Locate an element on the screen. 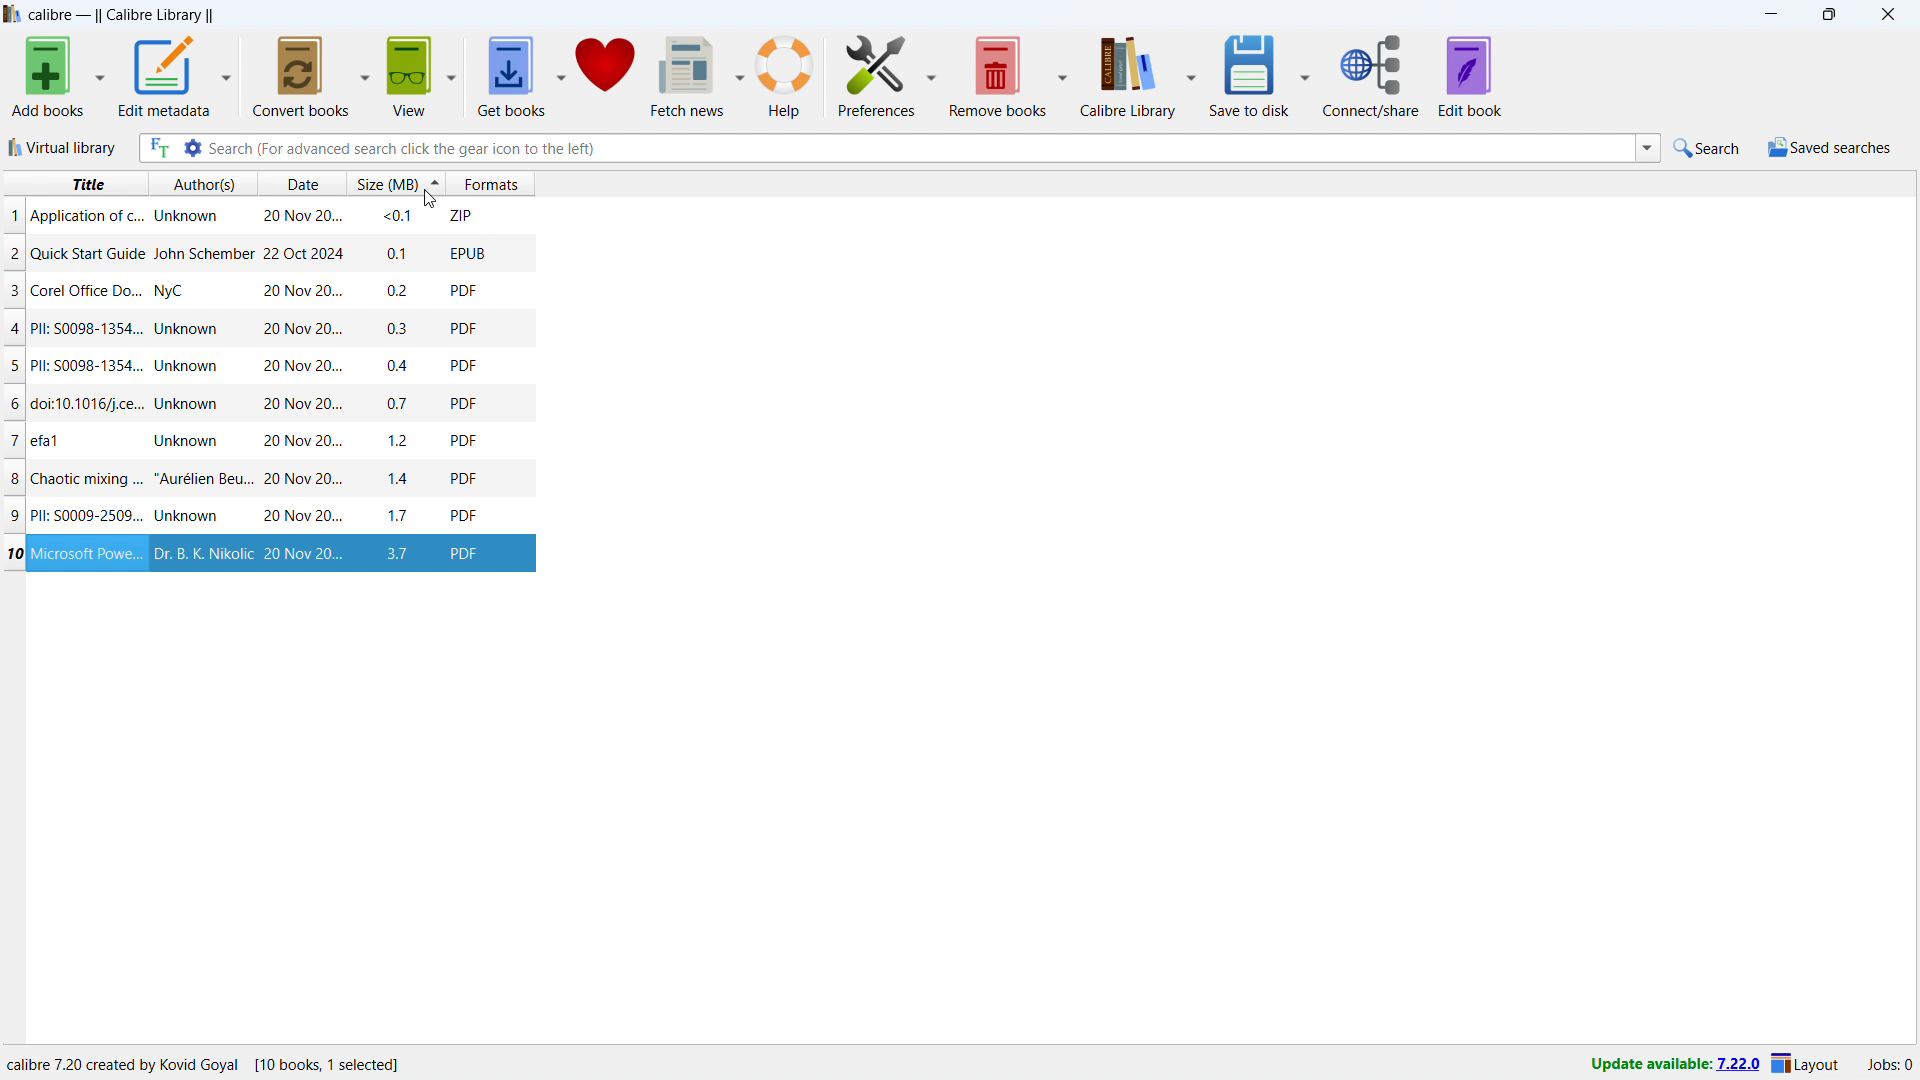  cursor is located at coordinates (413, 198).